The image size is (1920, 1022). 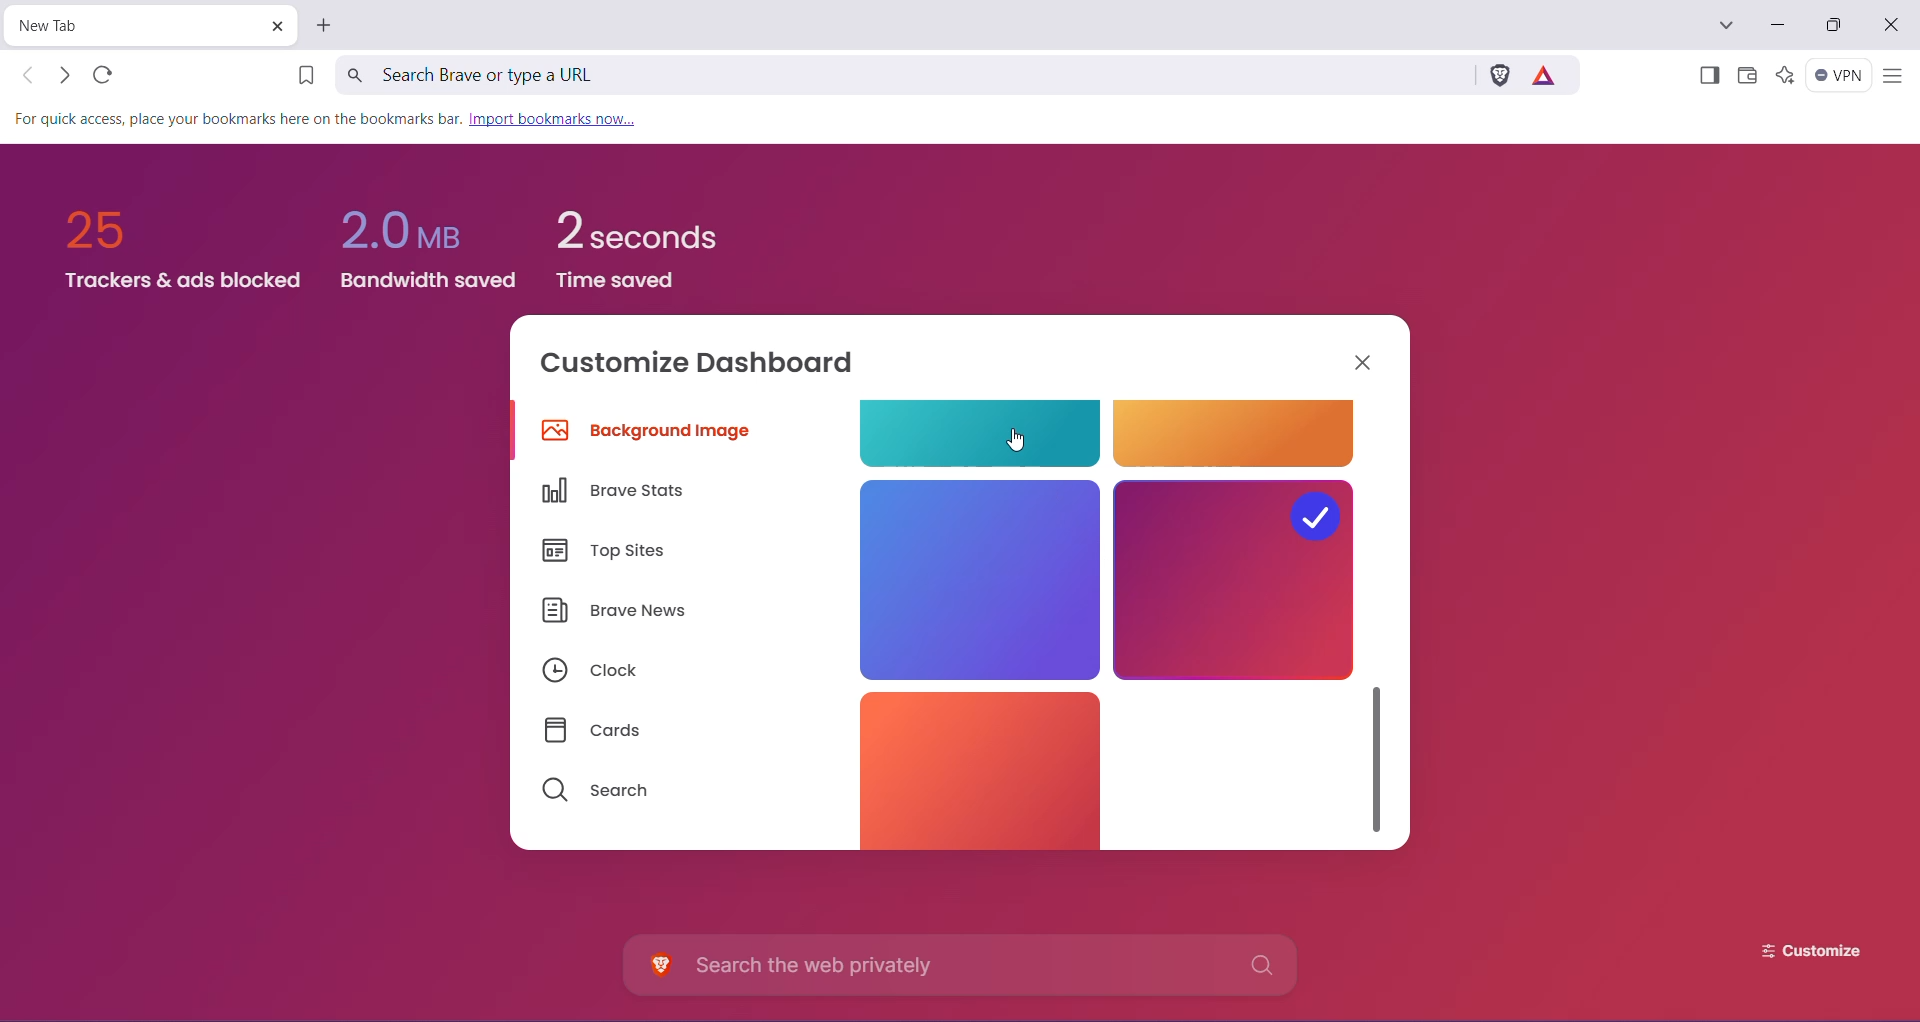 What do you see at coordinates (426, 231) in the screenshot?
I see `2.0 Bandwidth saved` at bounding box center [426, 231].